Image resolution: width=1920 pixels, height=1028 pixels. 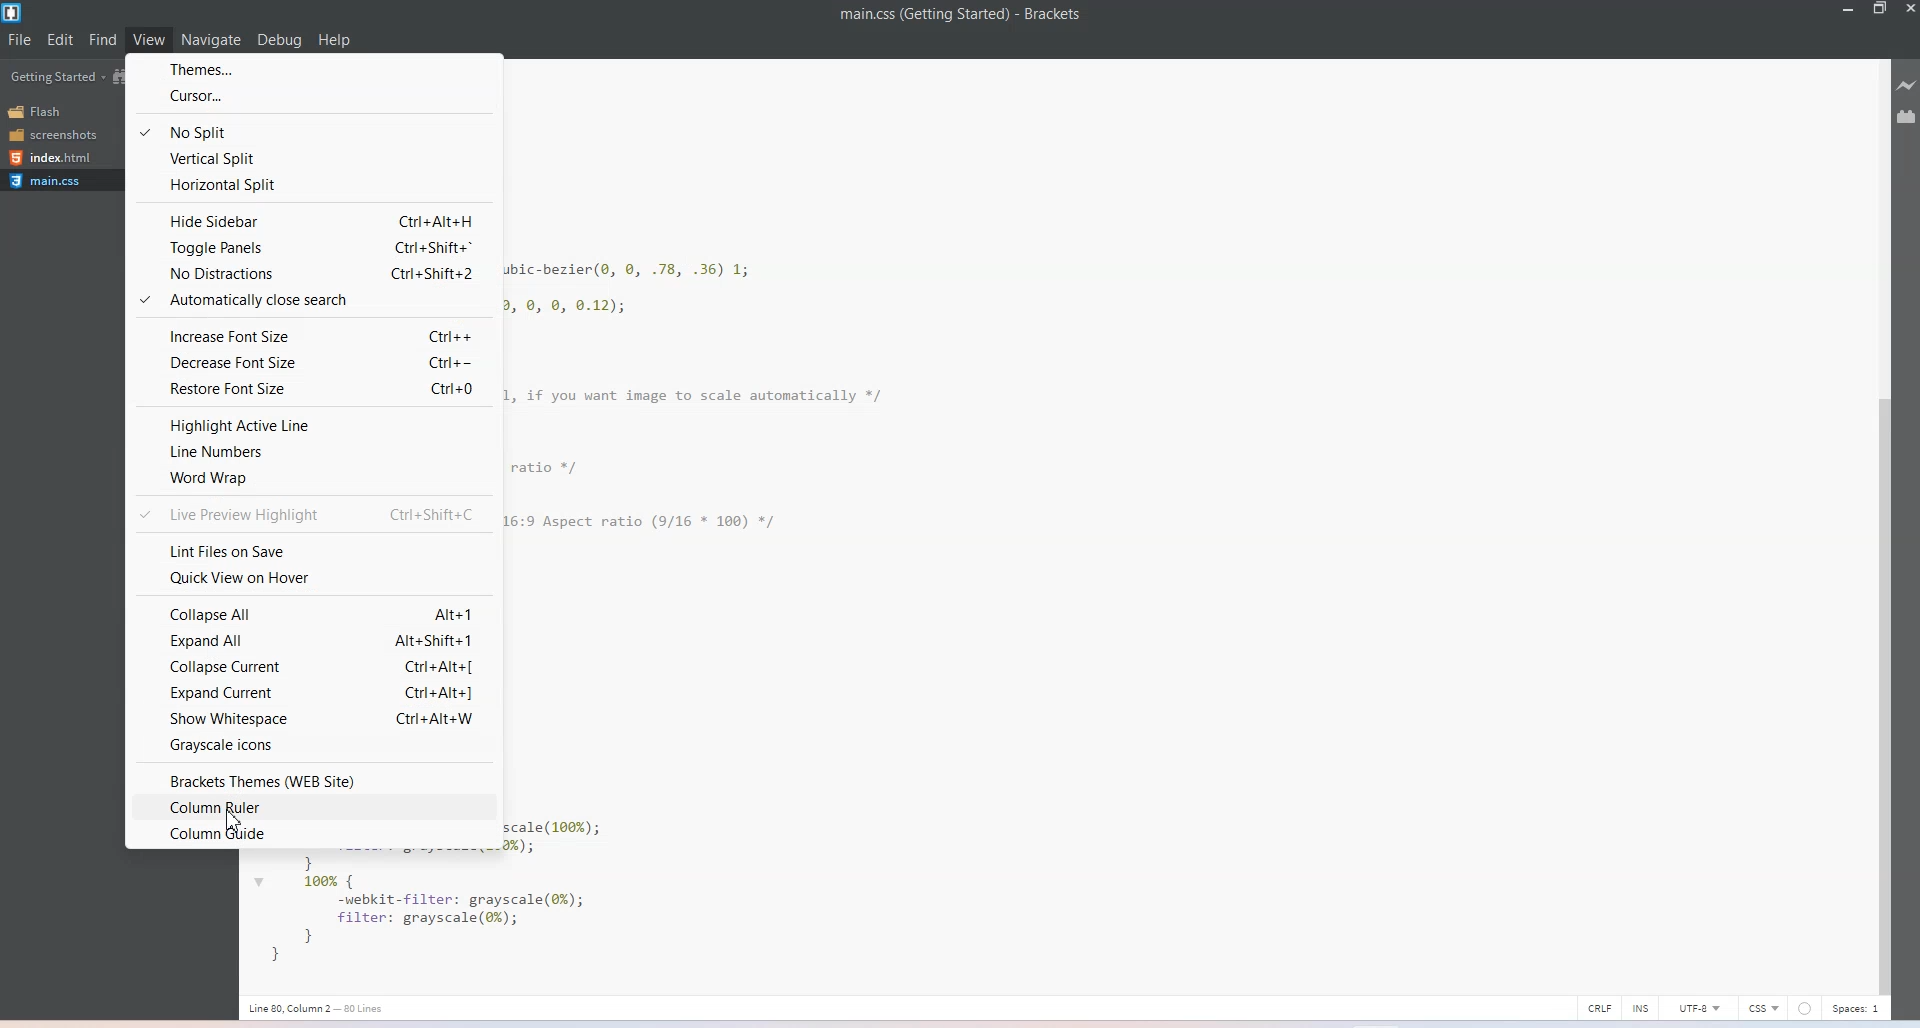 What do you see at coordinates (103, 39) in the screenshot?
I see `Find` at bounding box center [103, 39].